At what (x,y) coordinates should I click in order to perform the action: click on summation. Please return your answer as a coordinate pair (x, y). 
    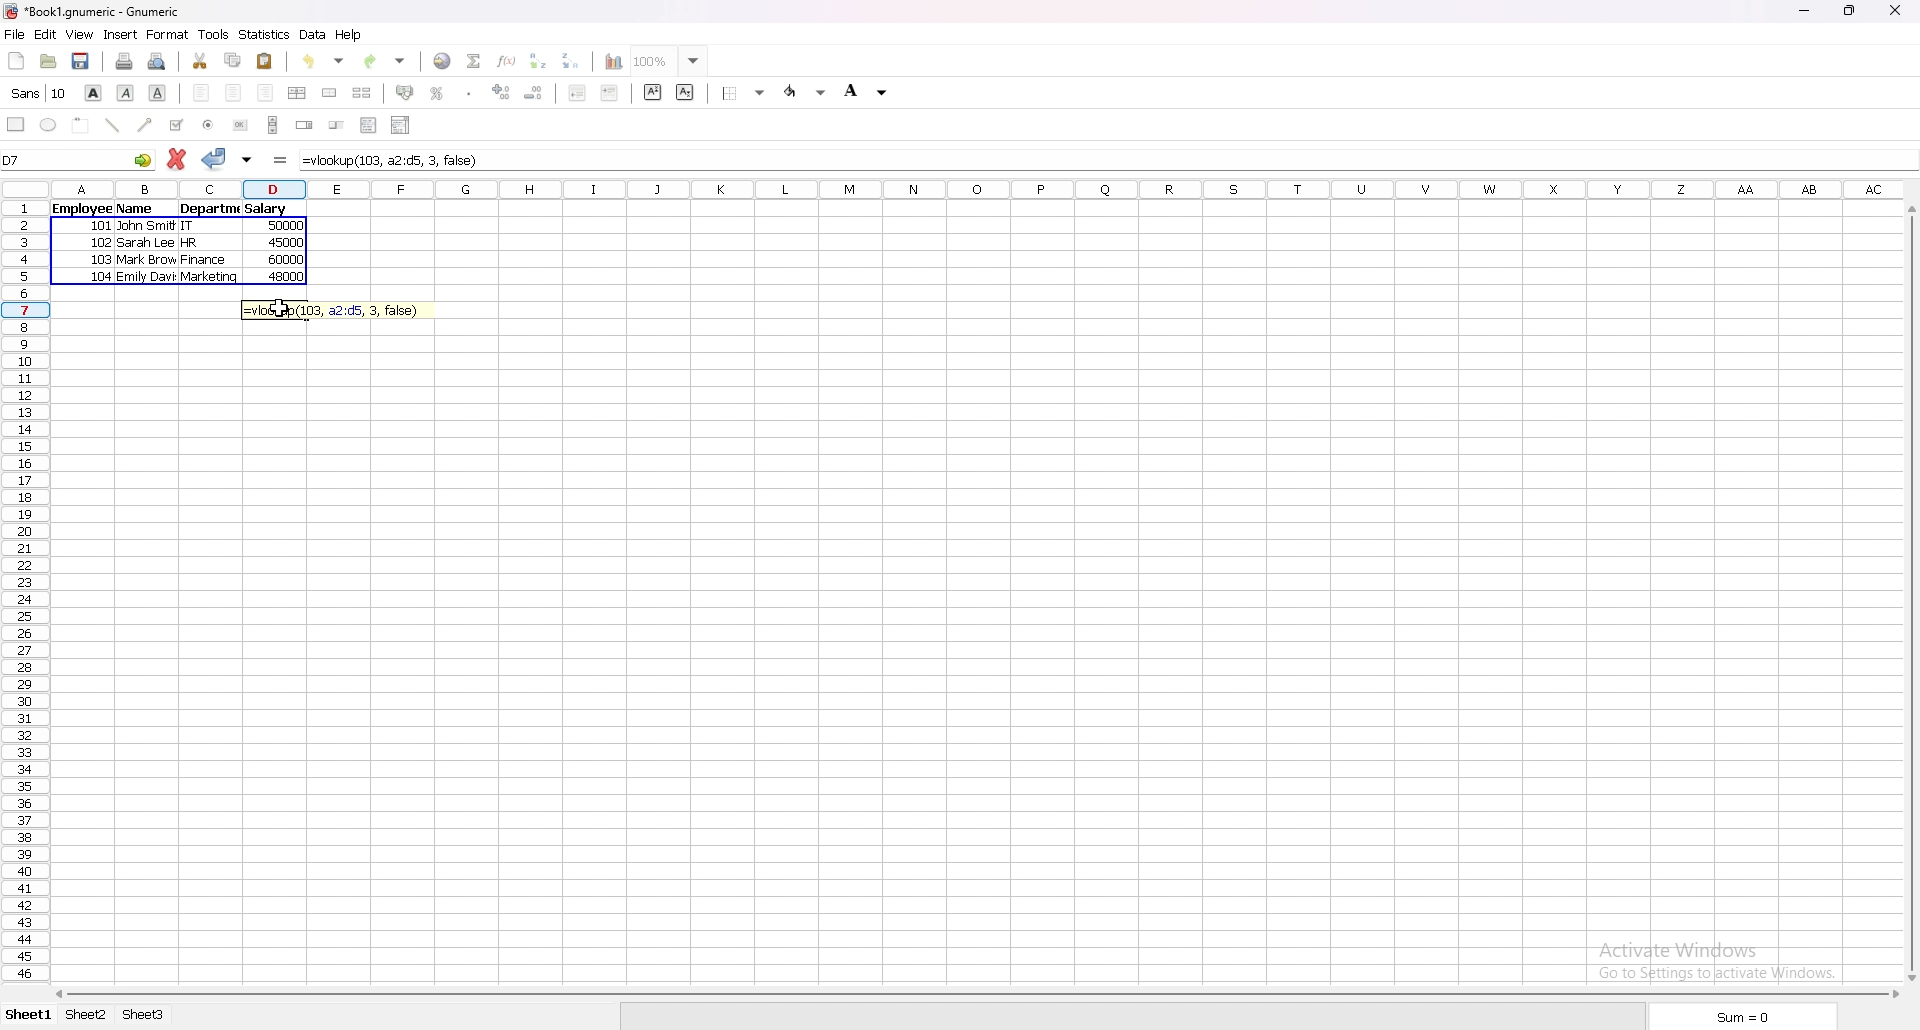
    Looking at the image, I should click on (475, 61).